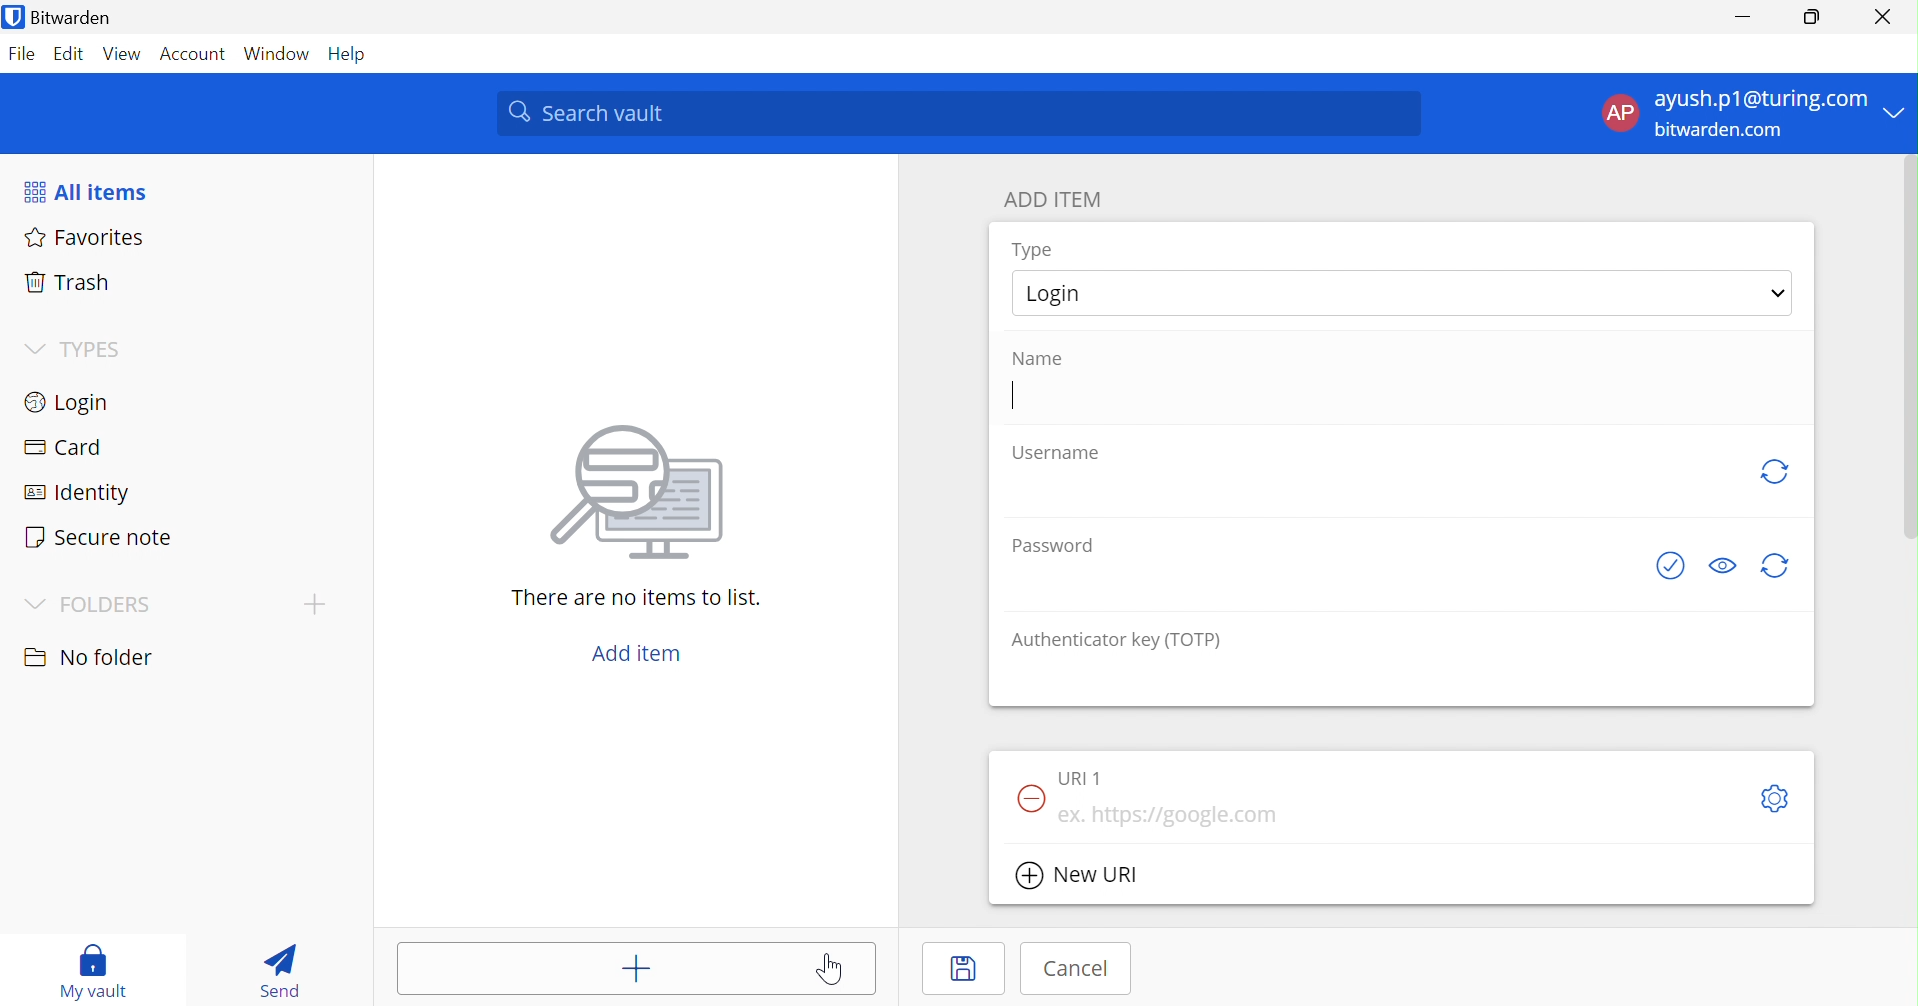  I want to click on Password, so click(1050, 544).